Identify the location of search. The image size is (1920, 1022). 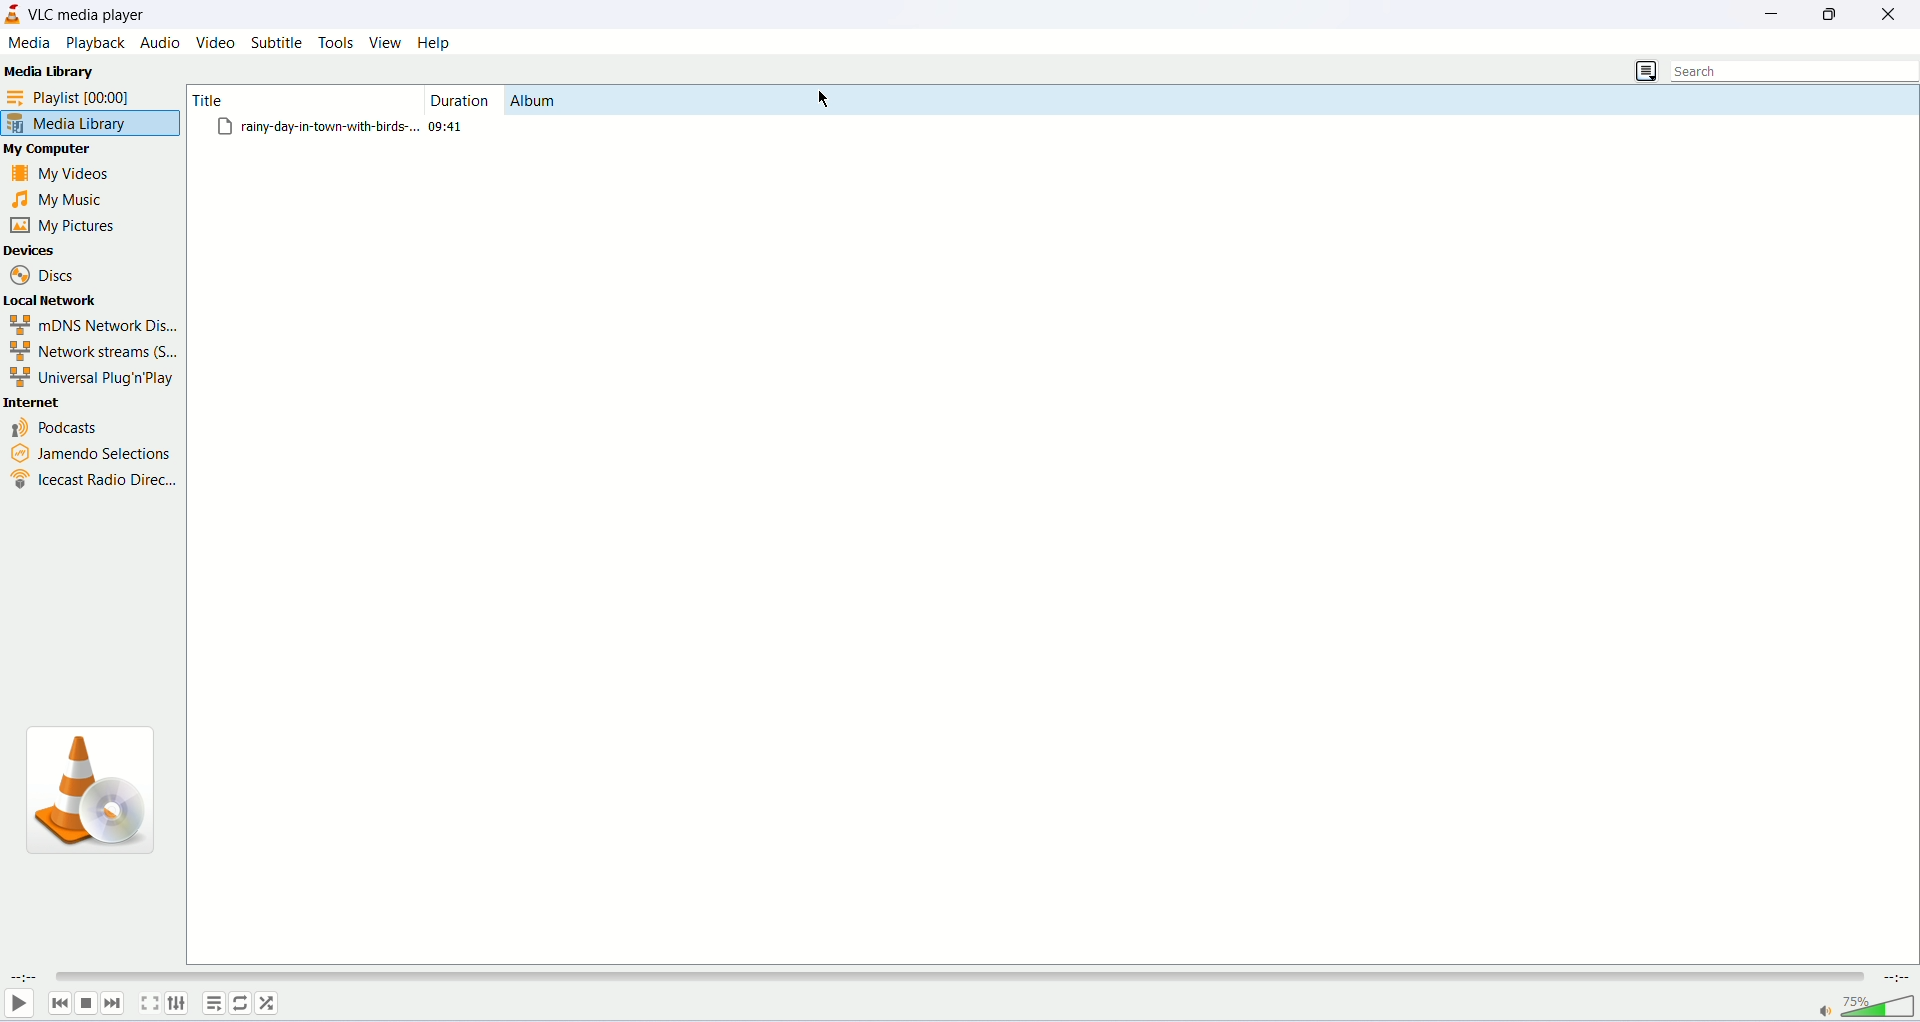
(1794, 70).